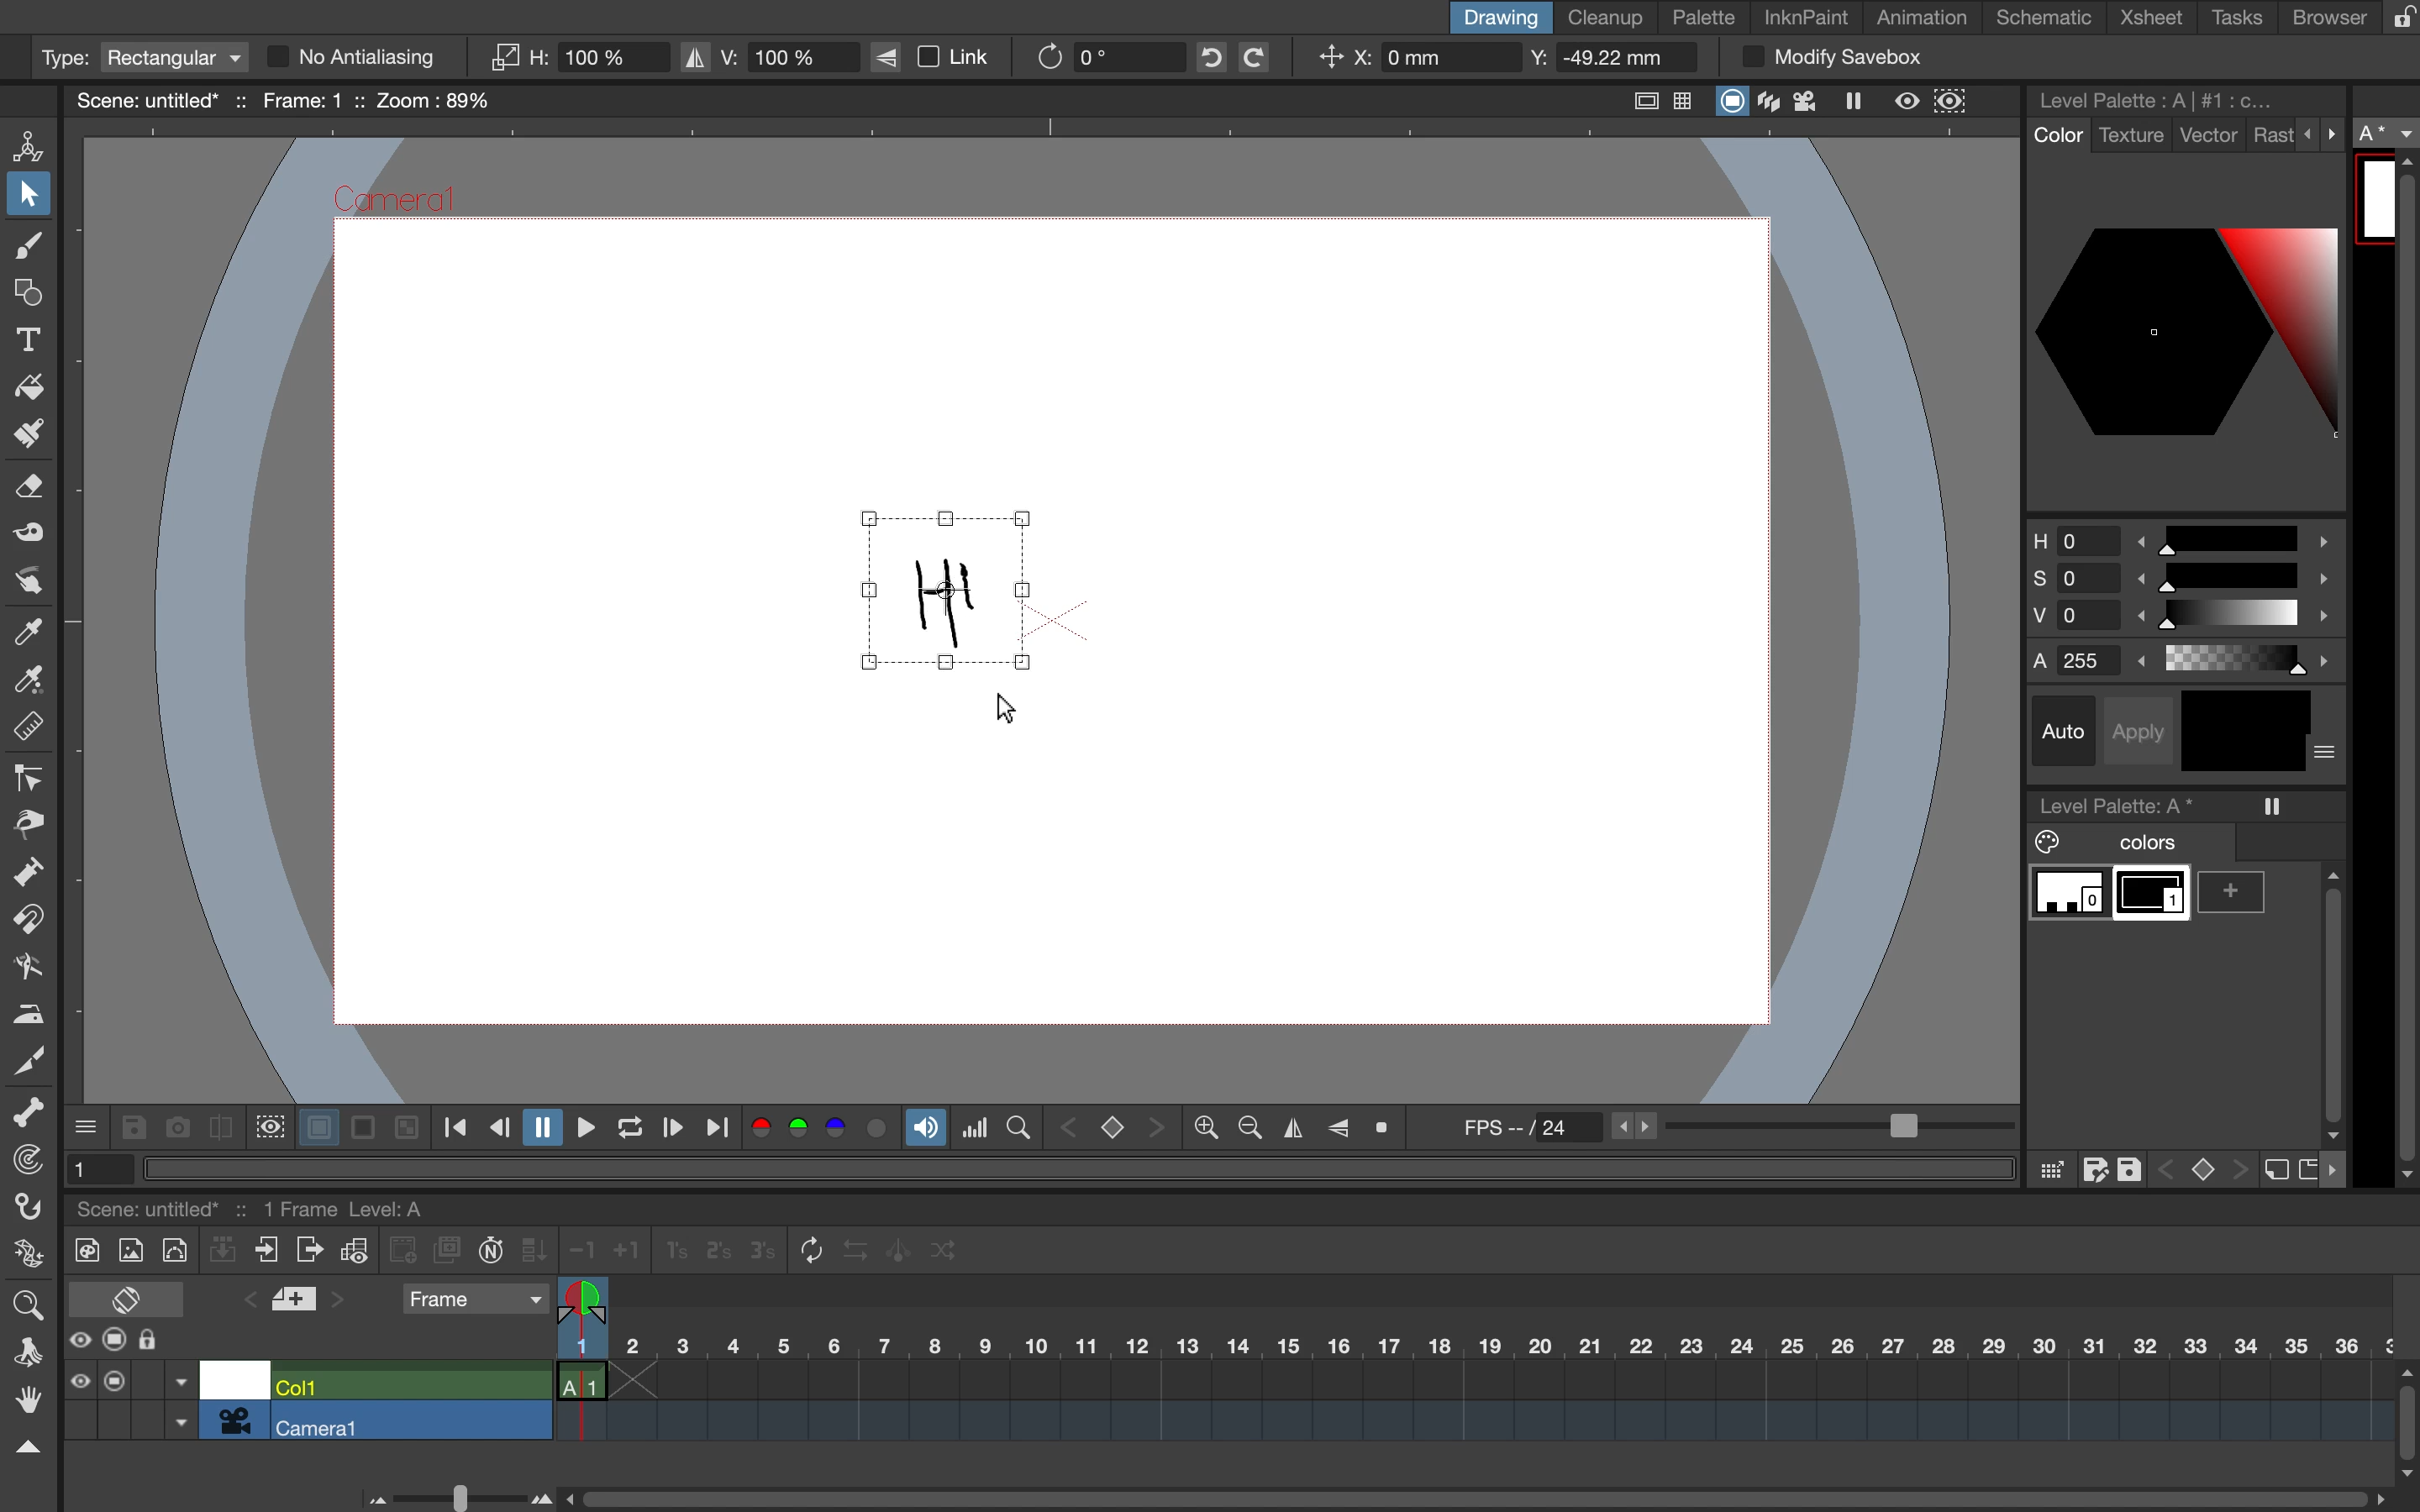 The height and width of the screenshot is (1512, 2420). I want to click on last frame, so click(720, 1129).